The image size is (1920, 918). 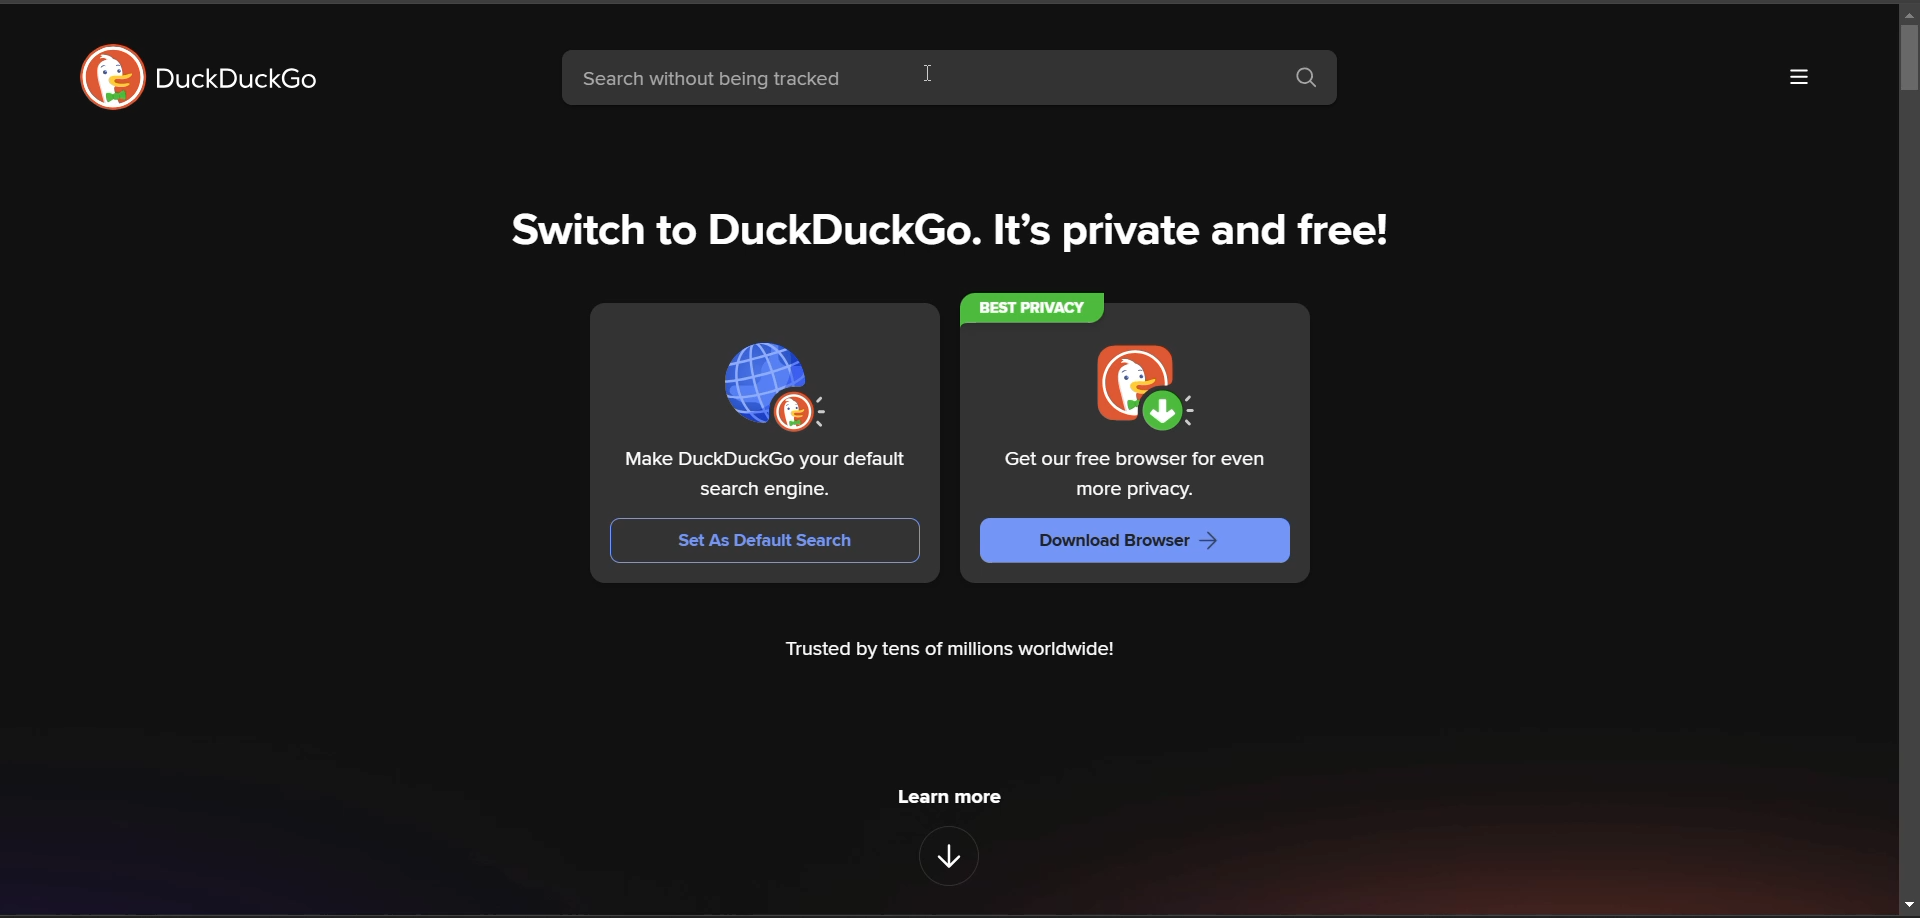 What do you see at coordinates (109, 82) in the screenshot?
I see `DuckDuckGo Logo` at bounding box center [109, 82].